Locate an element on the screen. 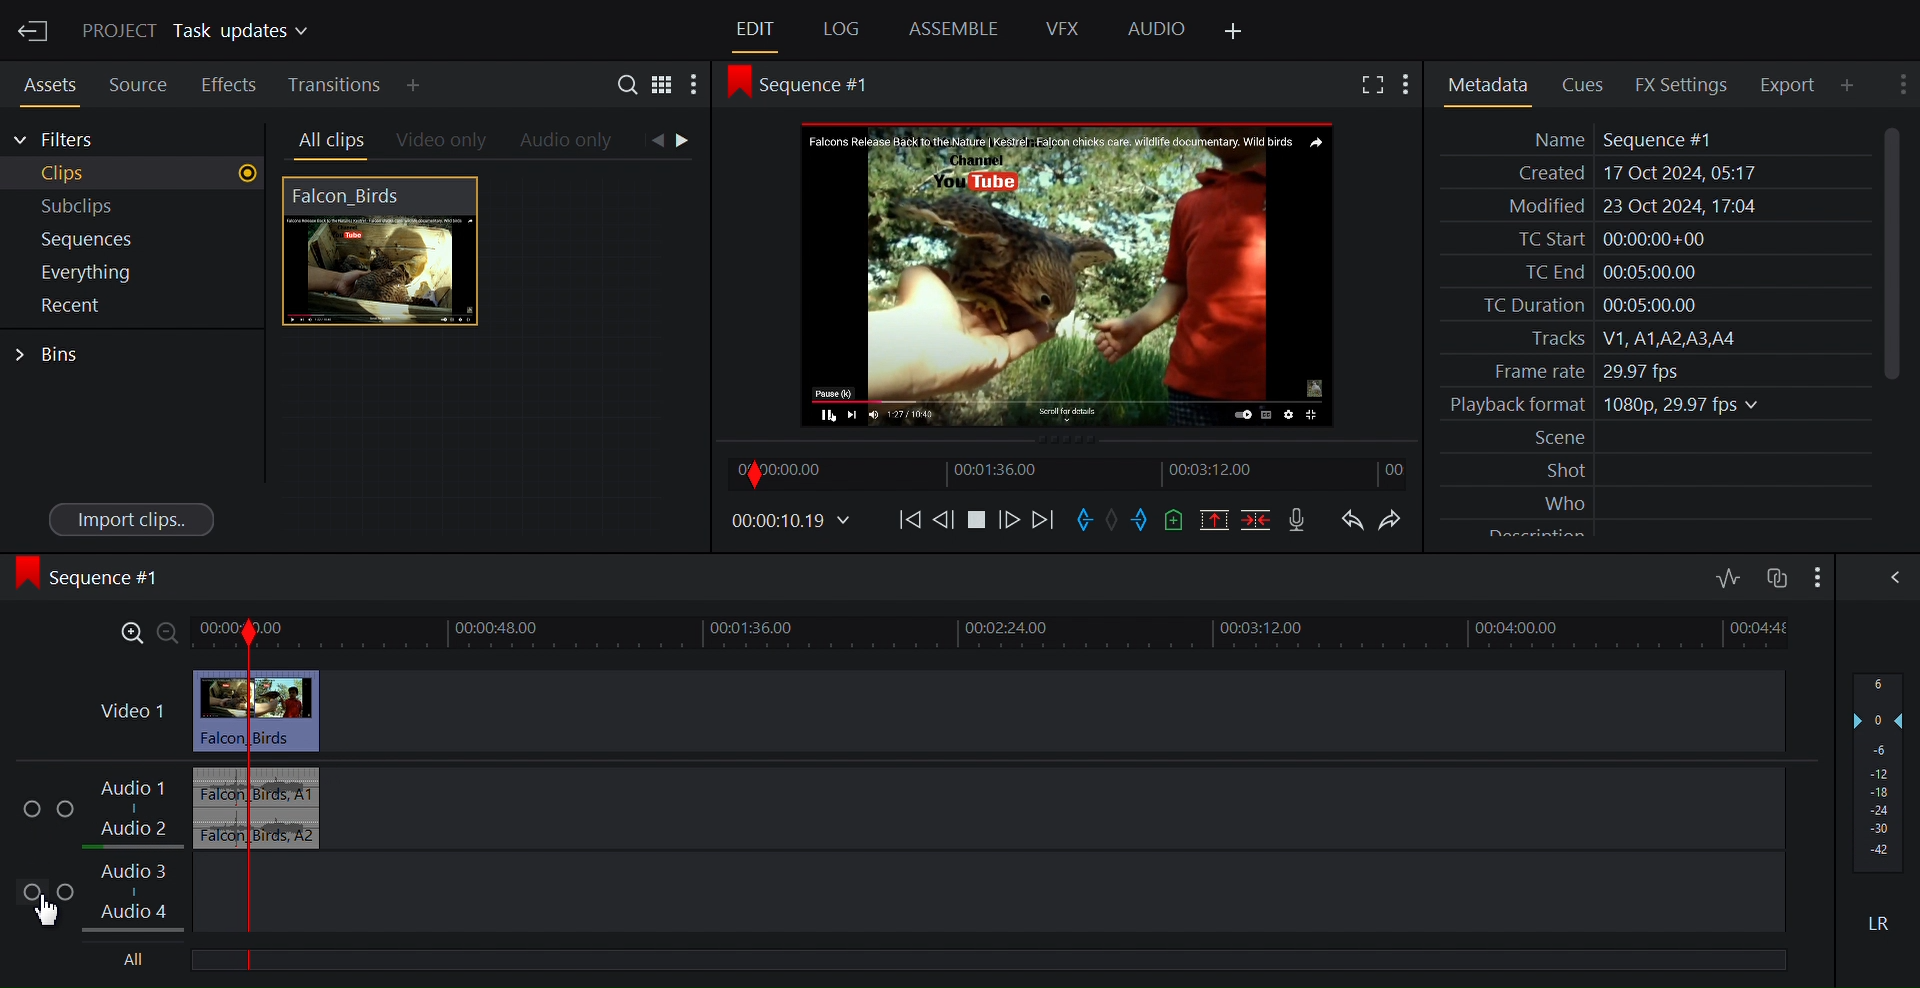  Nudge one frame forward is located at coordinates (1012, 524).